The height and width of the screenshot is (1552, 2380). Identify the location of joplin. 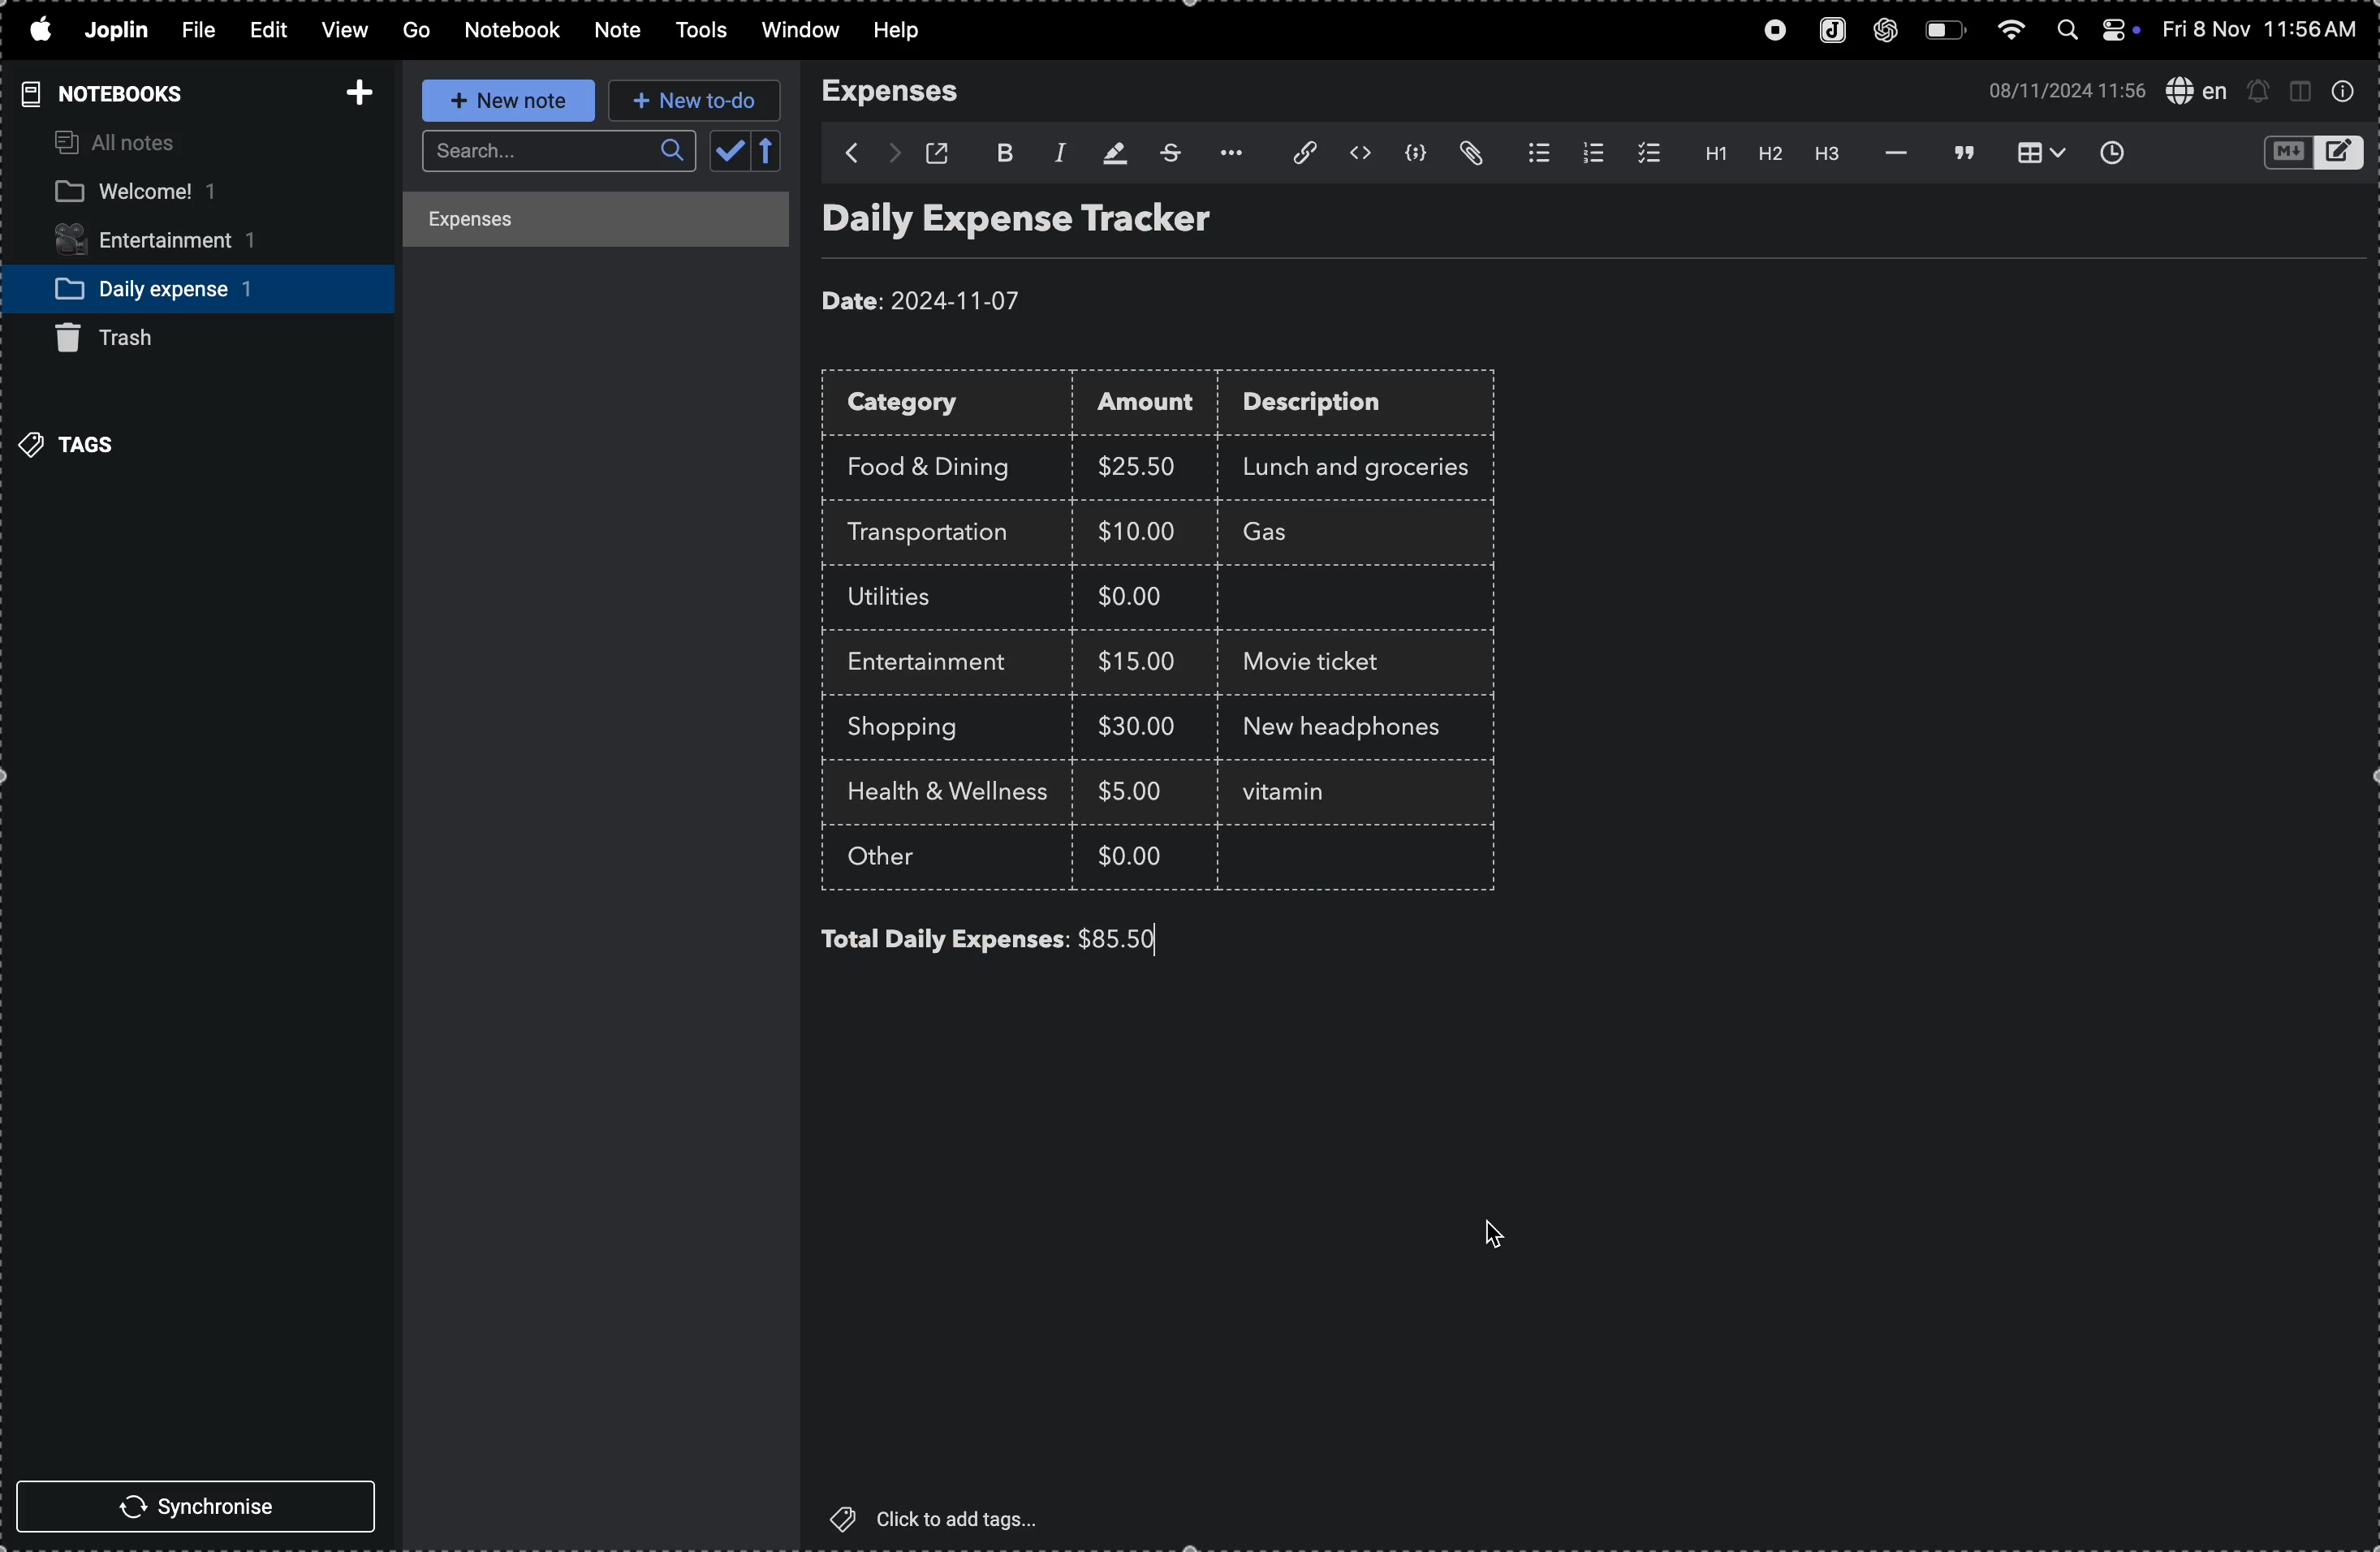
(120, 30).